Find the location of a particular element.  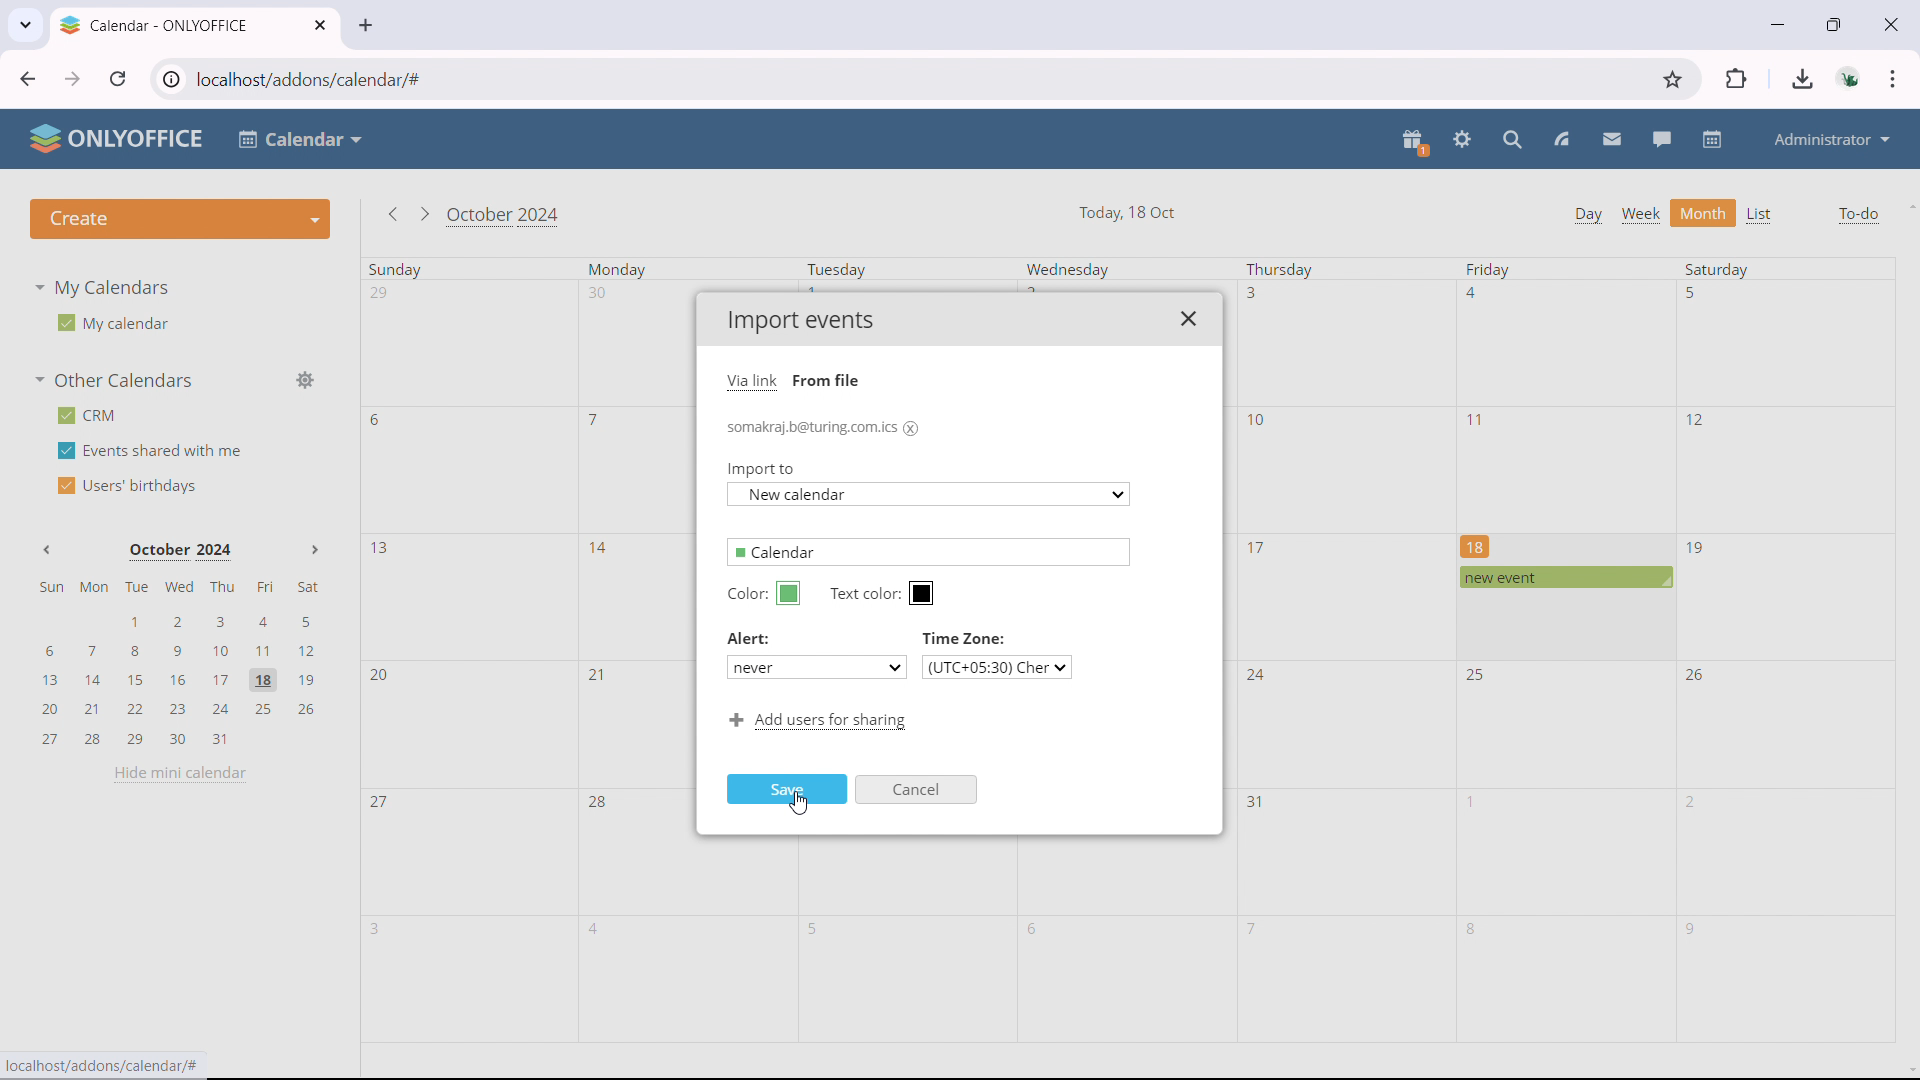

other calendars is located at coordinates (115, 381).